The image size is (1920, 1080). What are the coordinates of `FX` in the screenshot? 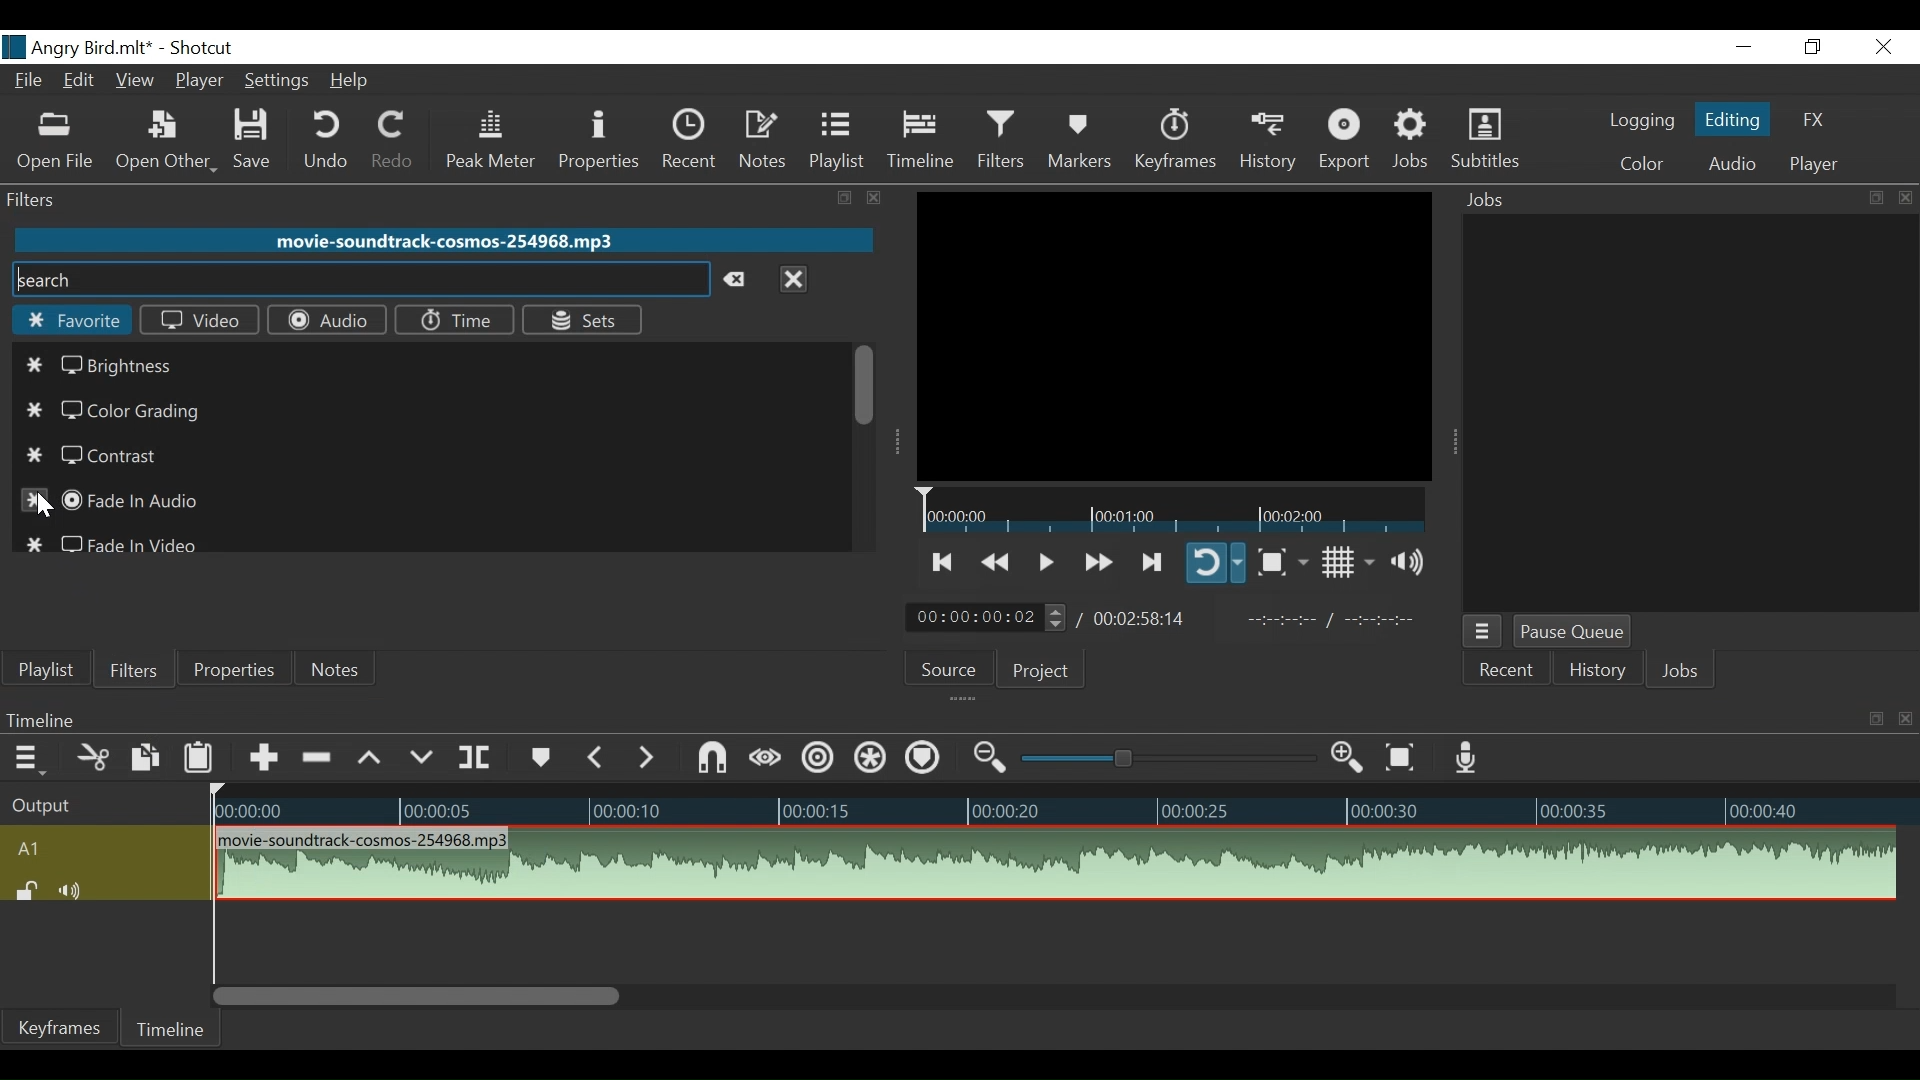 It's located at (1811, 120).